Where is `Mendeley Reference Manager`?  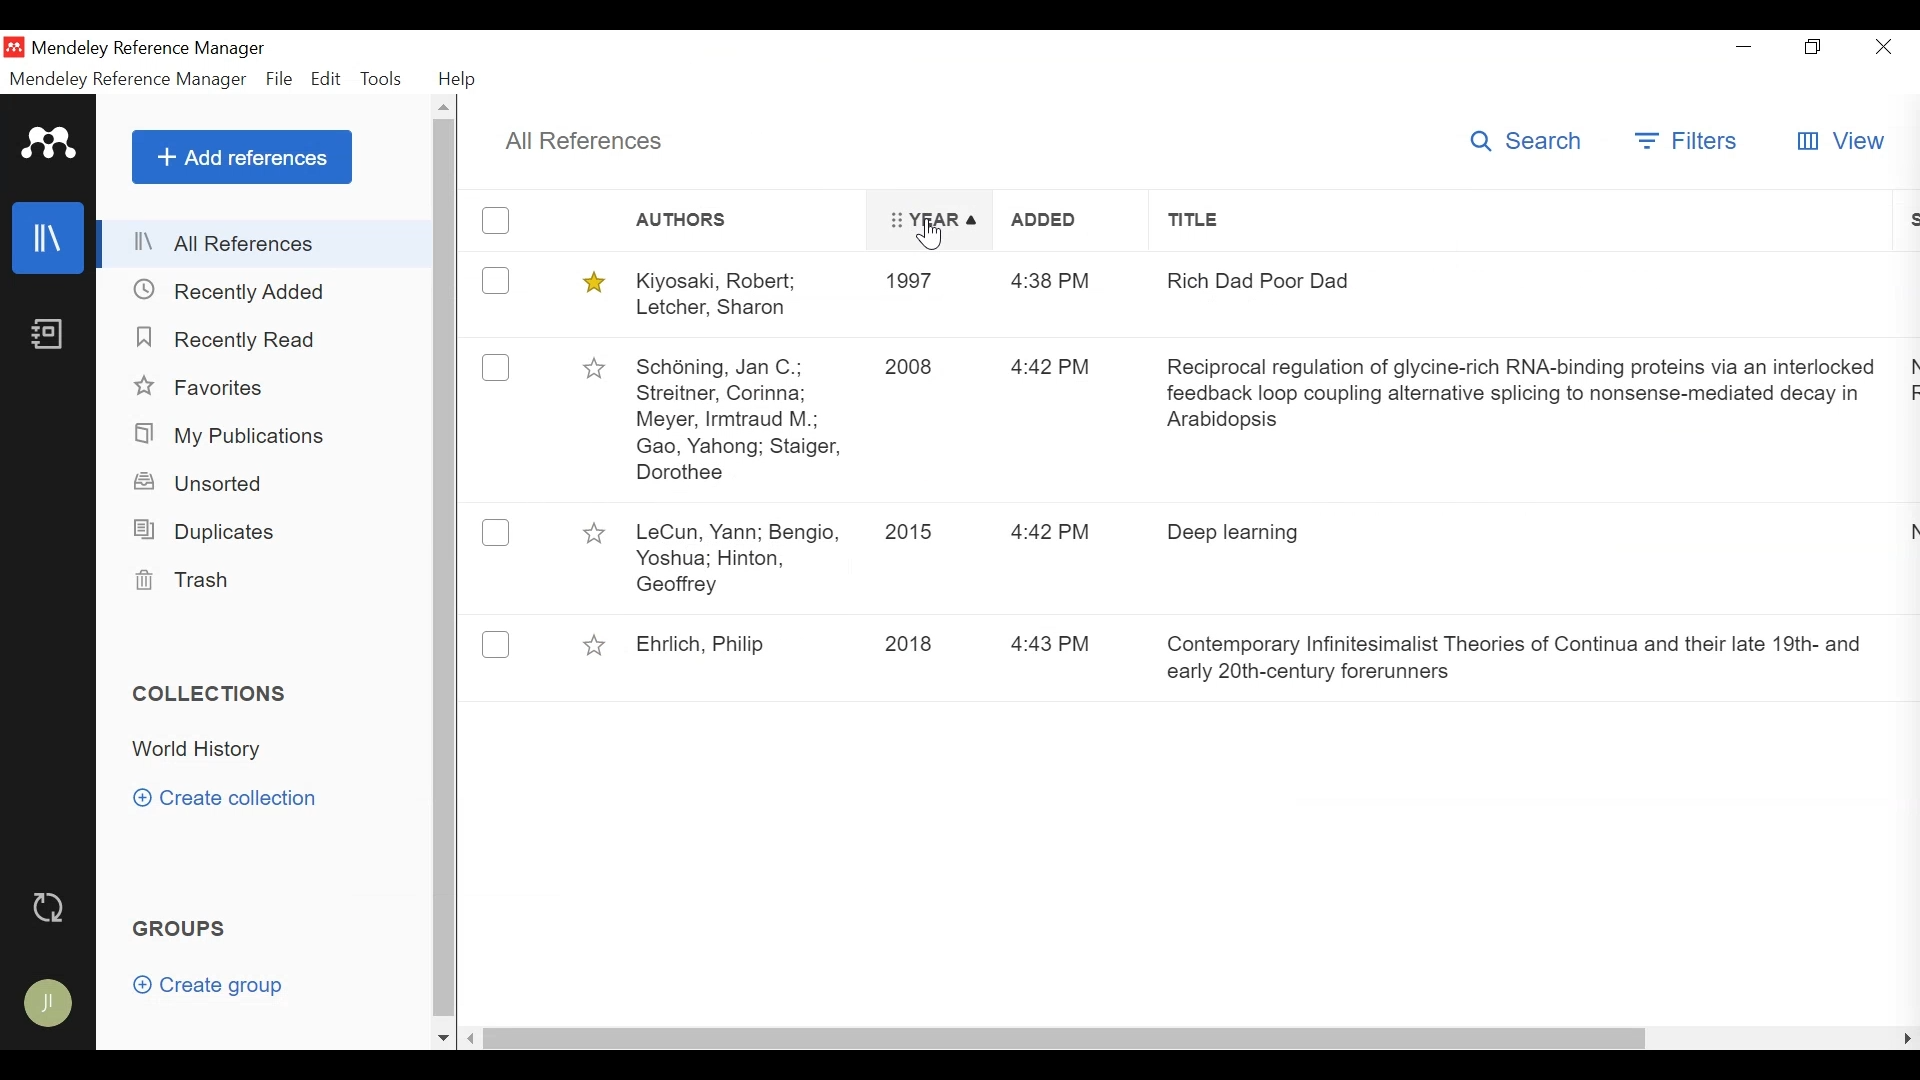
Mendeley Reference Manager is located at coordinates (147, 49).